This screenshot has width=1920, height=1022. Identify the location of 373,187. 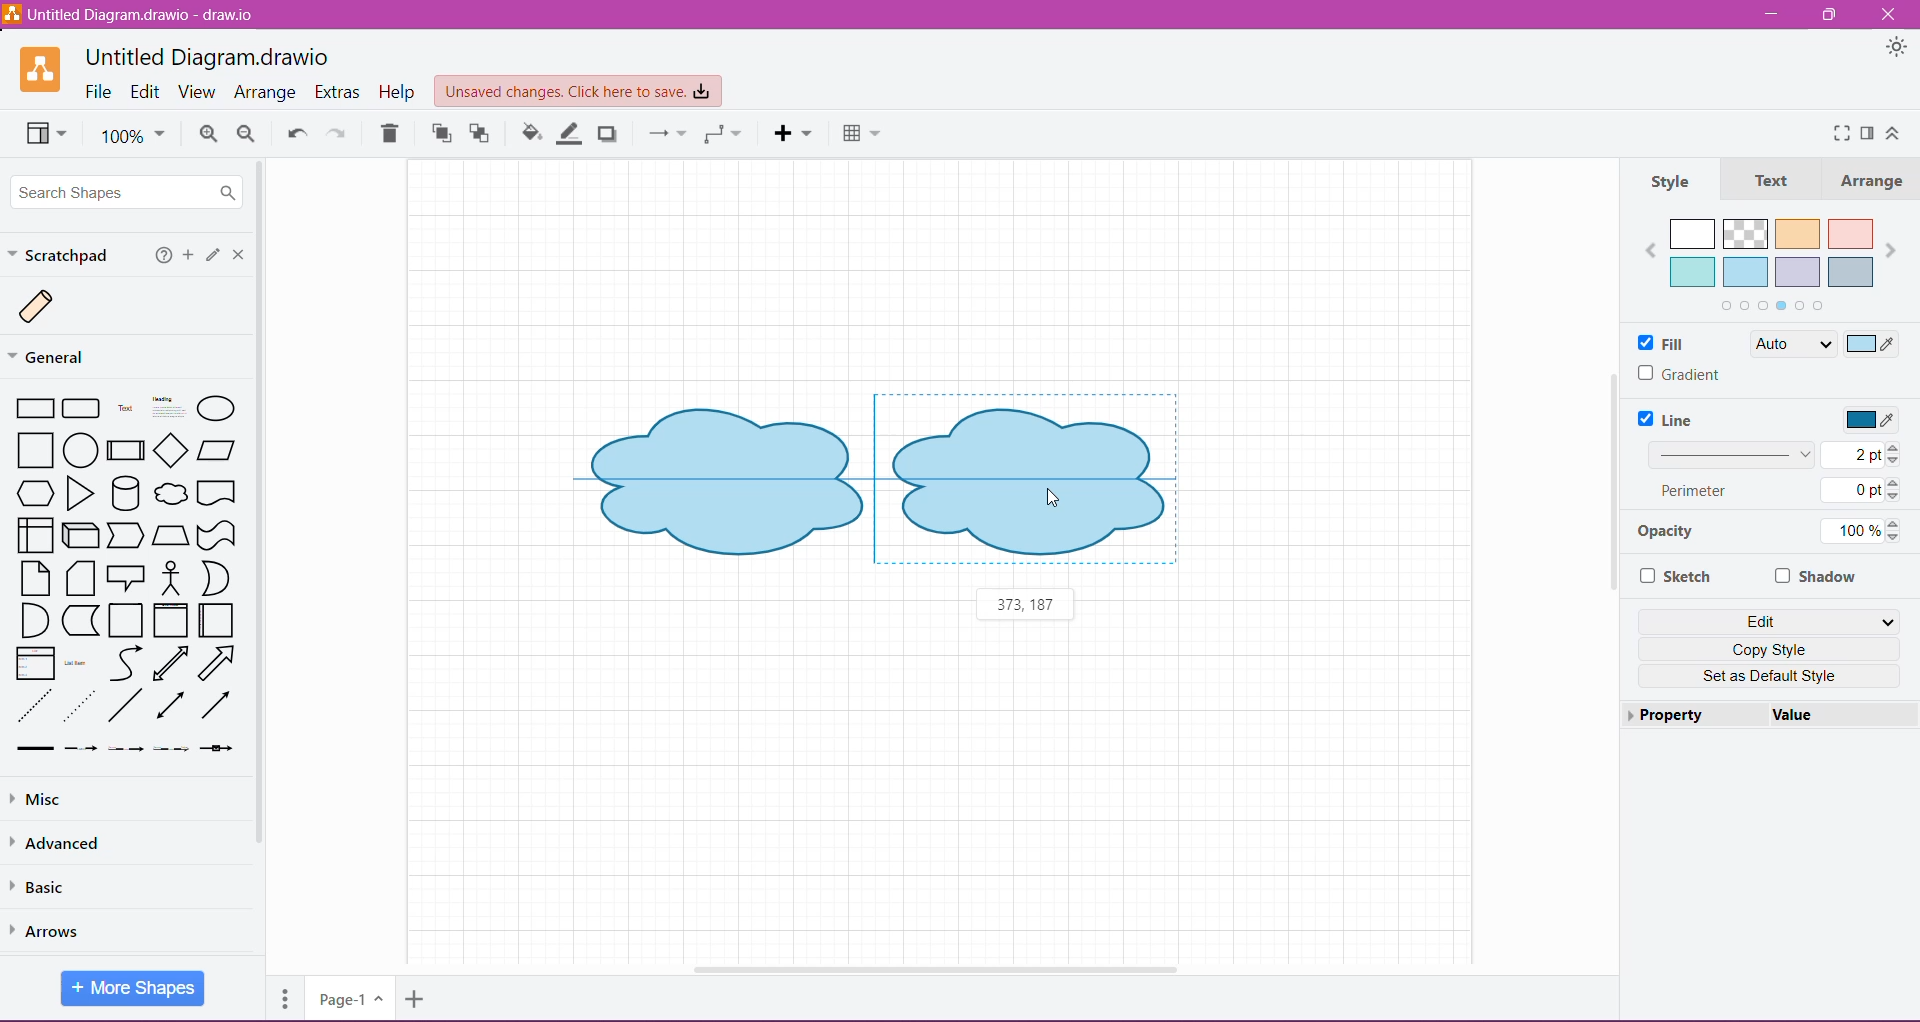
(1025, 604).